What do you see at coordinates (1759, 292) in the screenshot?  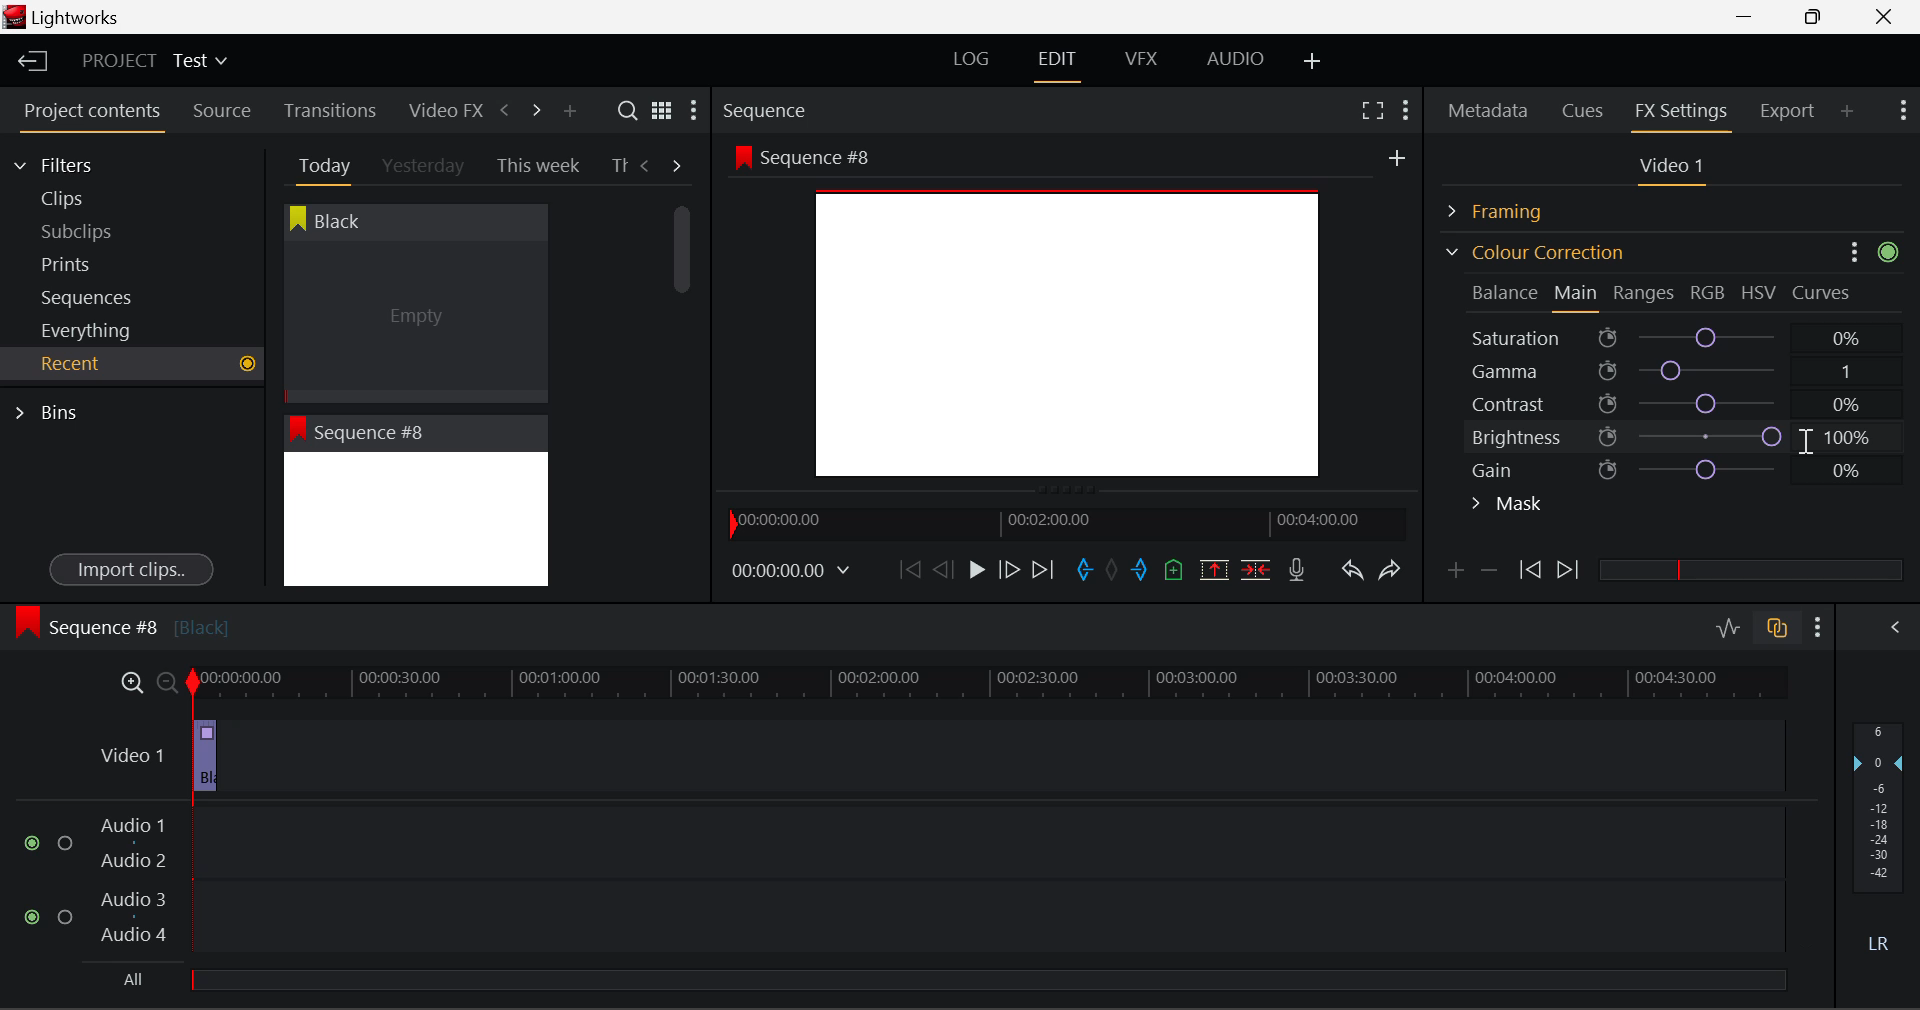 I see `HSV` at bounding box center [1759, 292].